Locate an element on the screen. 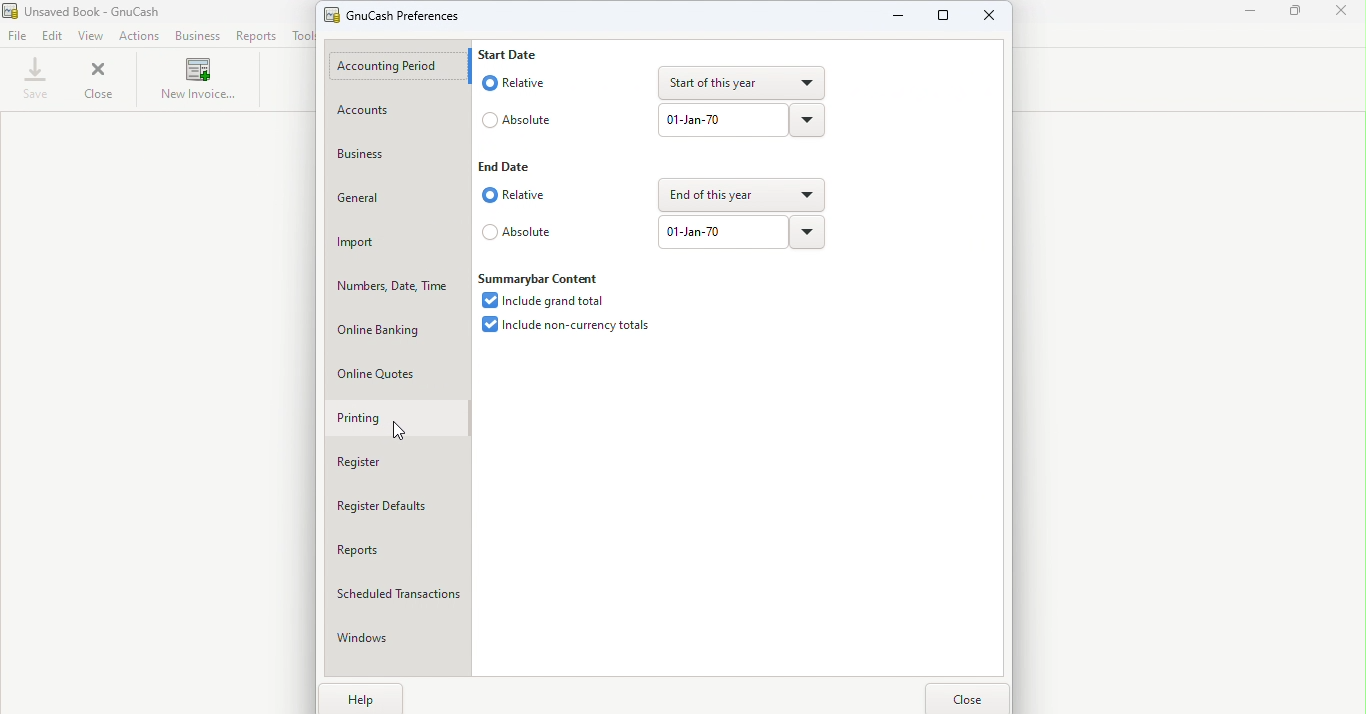 This screenshot has width=1366, height=714. Save is located at coordinates (36, 79).